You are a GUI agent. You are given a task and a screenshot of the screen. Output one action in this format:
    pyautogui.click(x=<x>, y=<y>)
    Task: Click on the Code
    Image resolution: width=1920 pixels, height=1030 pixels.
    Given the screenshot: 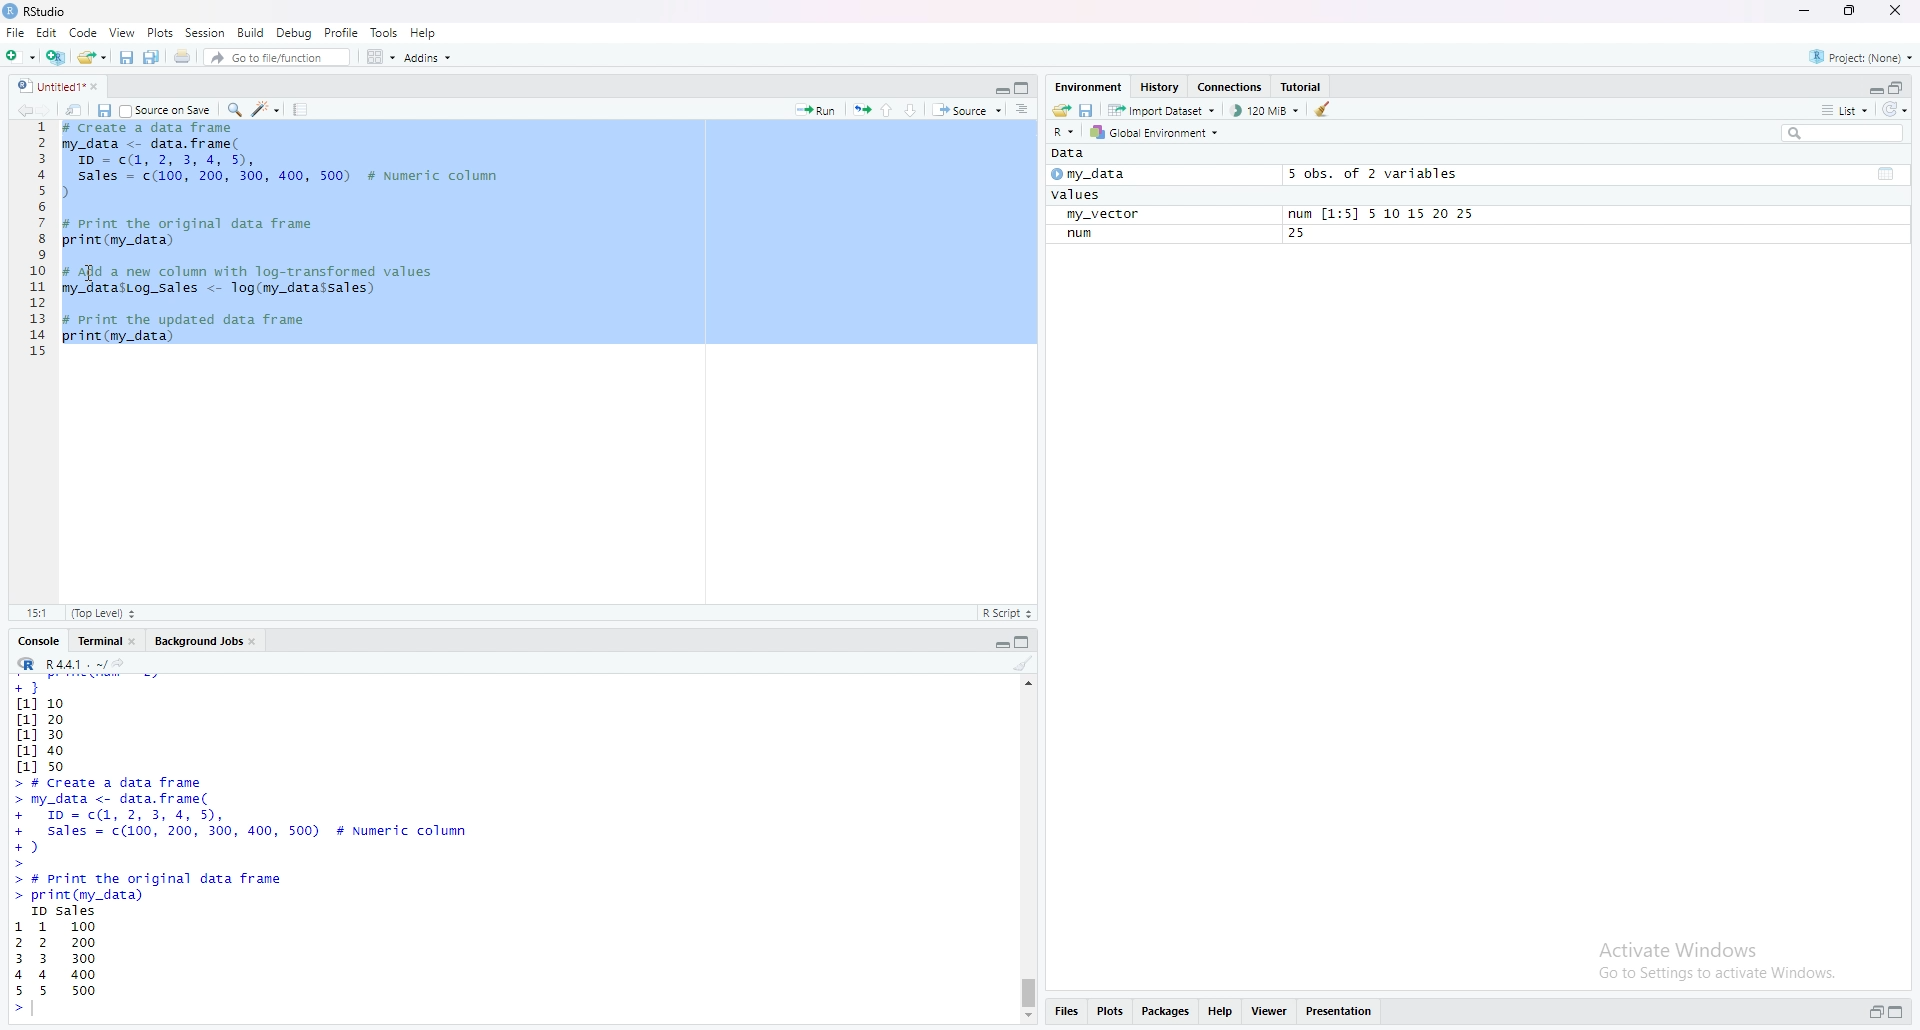 What is the action you would take?
    pyautogui.click(x=84, y=34)
    